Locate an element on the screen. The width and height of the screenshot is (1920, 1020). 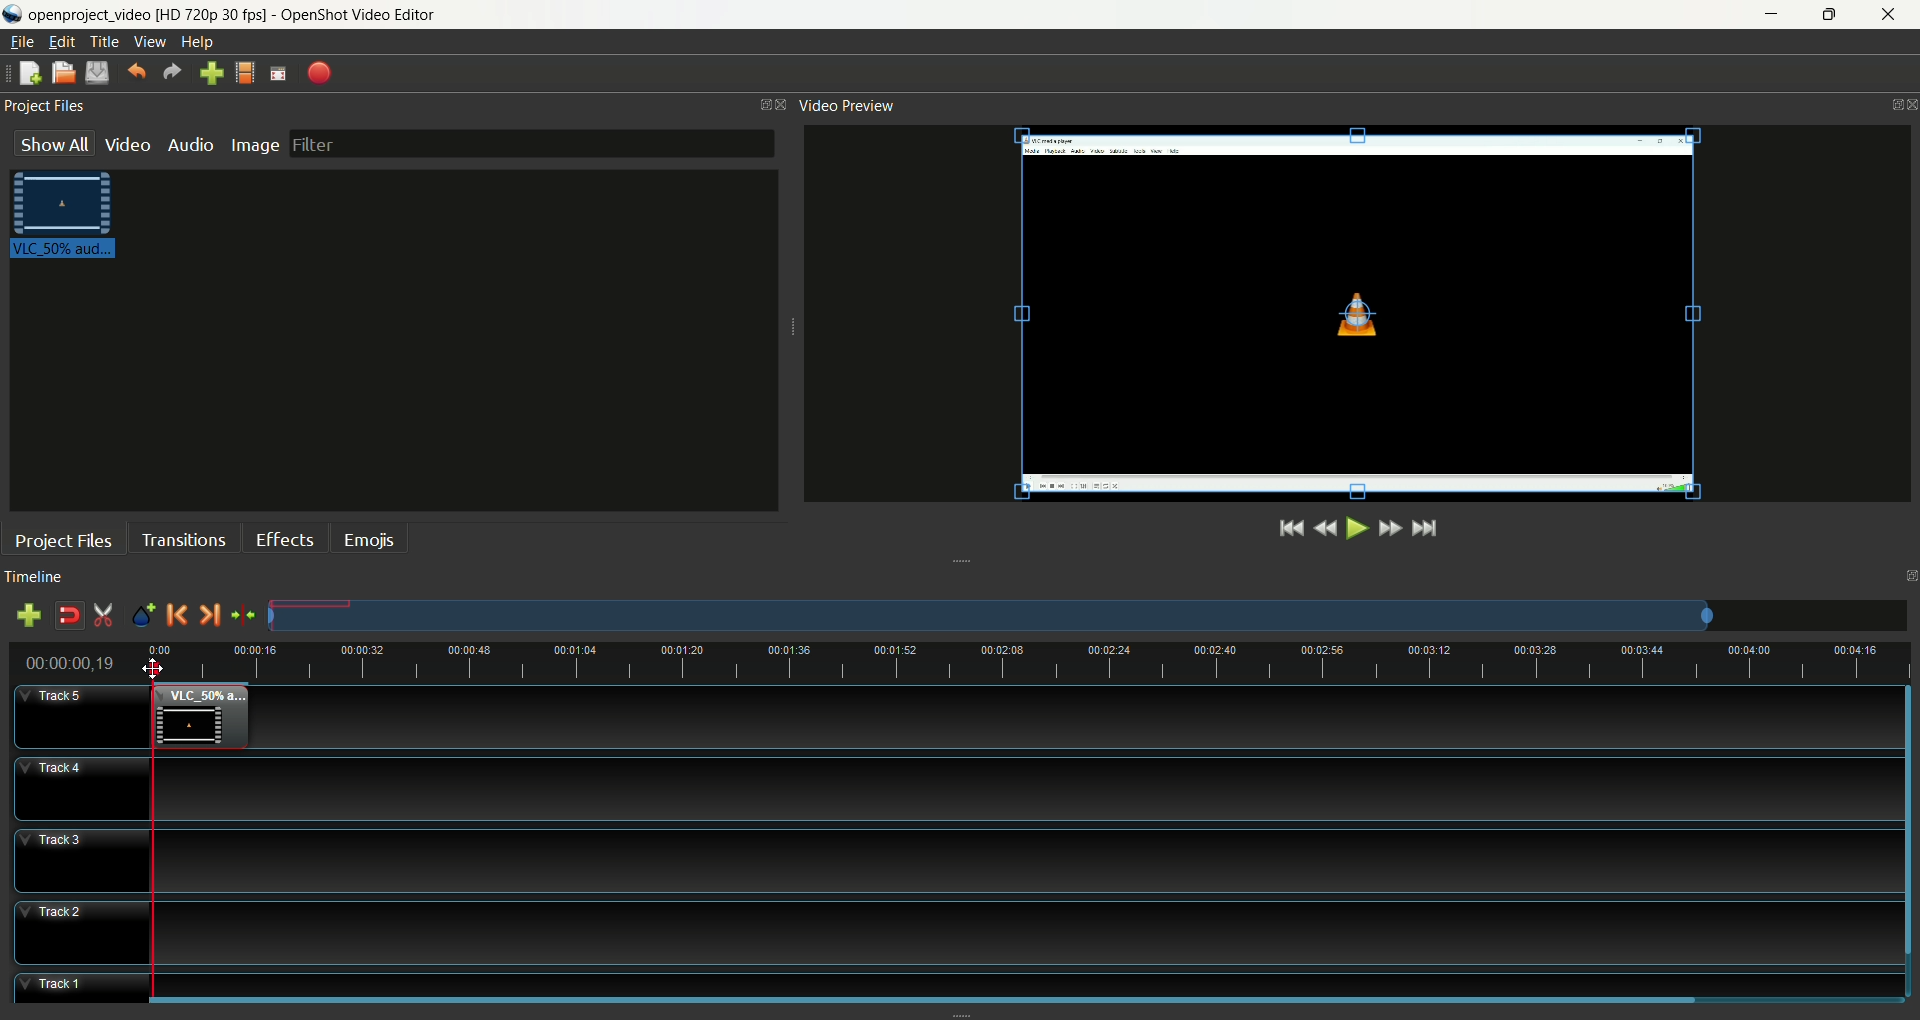
export video is located at coordinates (321, 72).